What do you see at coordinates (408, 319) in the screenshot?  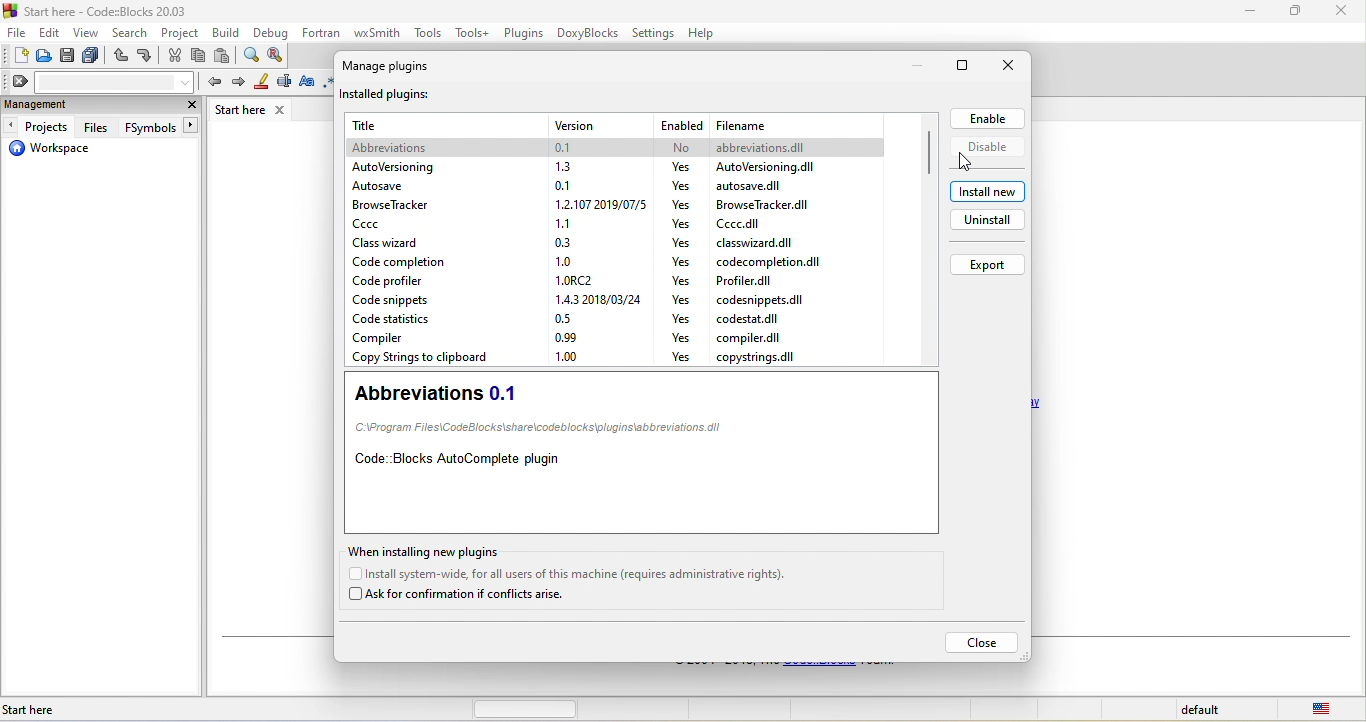 I see `code statistics` at bounding box center [408, 319].